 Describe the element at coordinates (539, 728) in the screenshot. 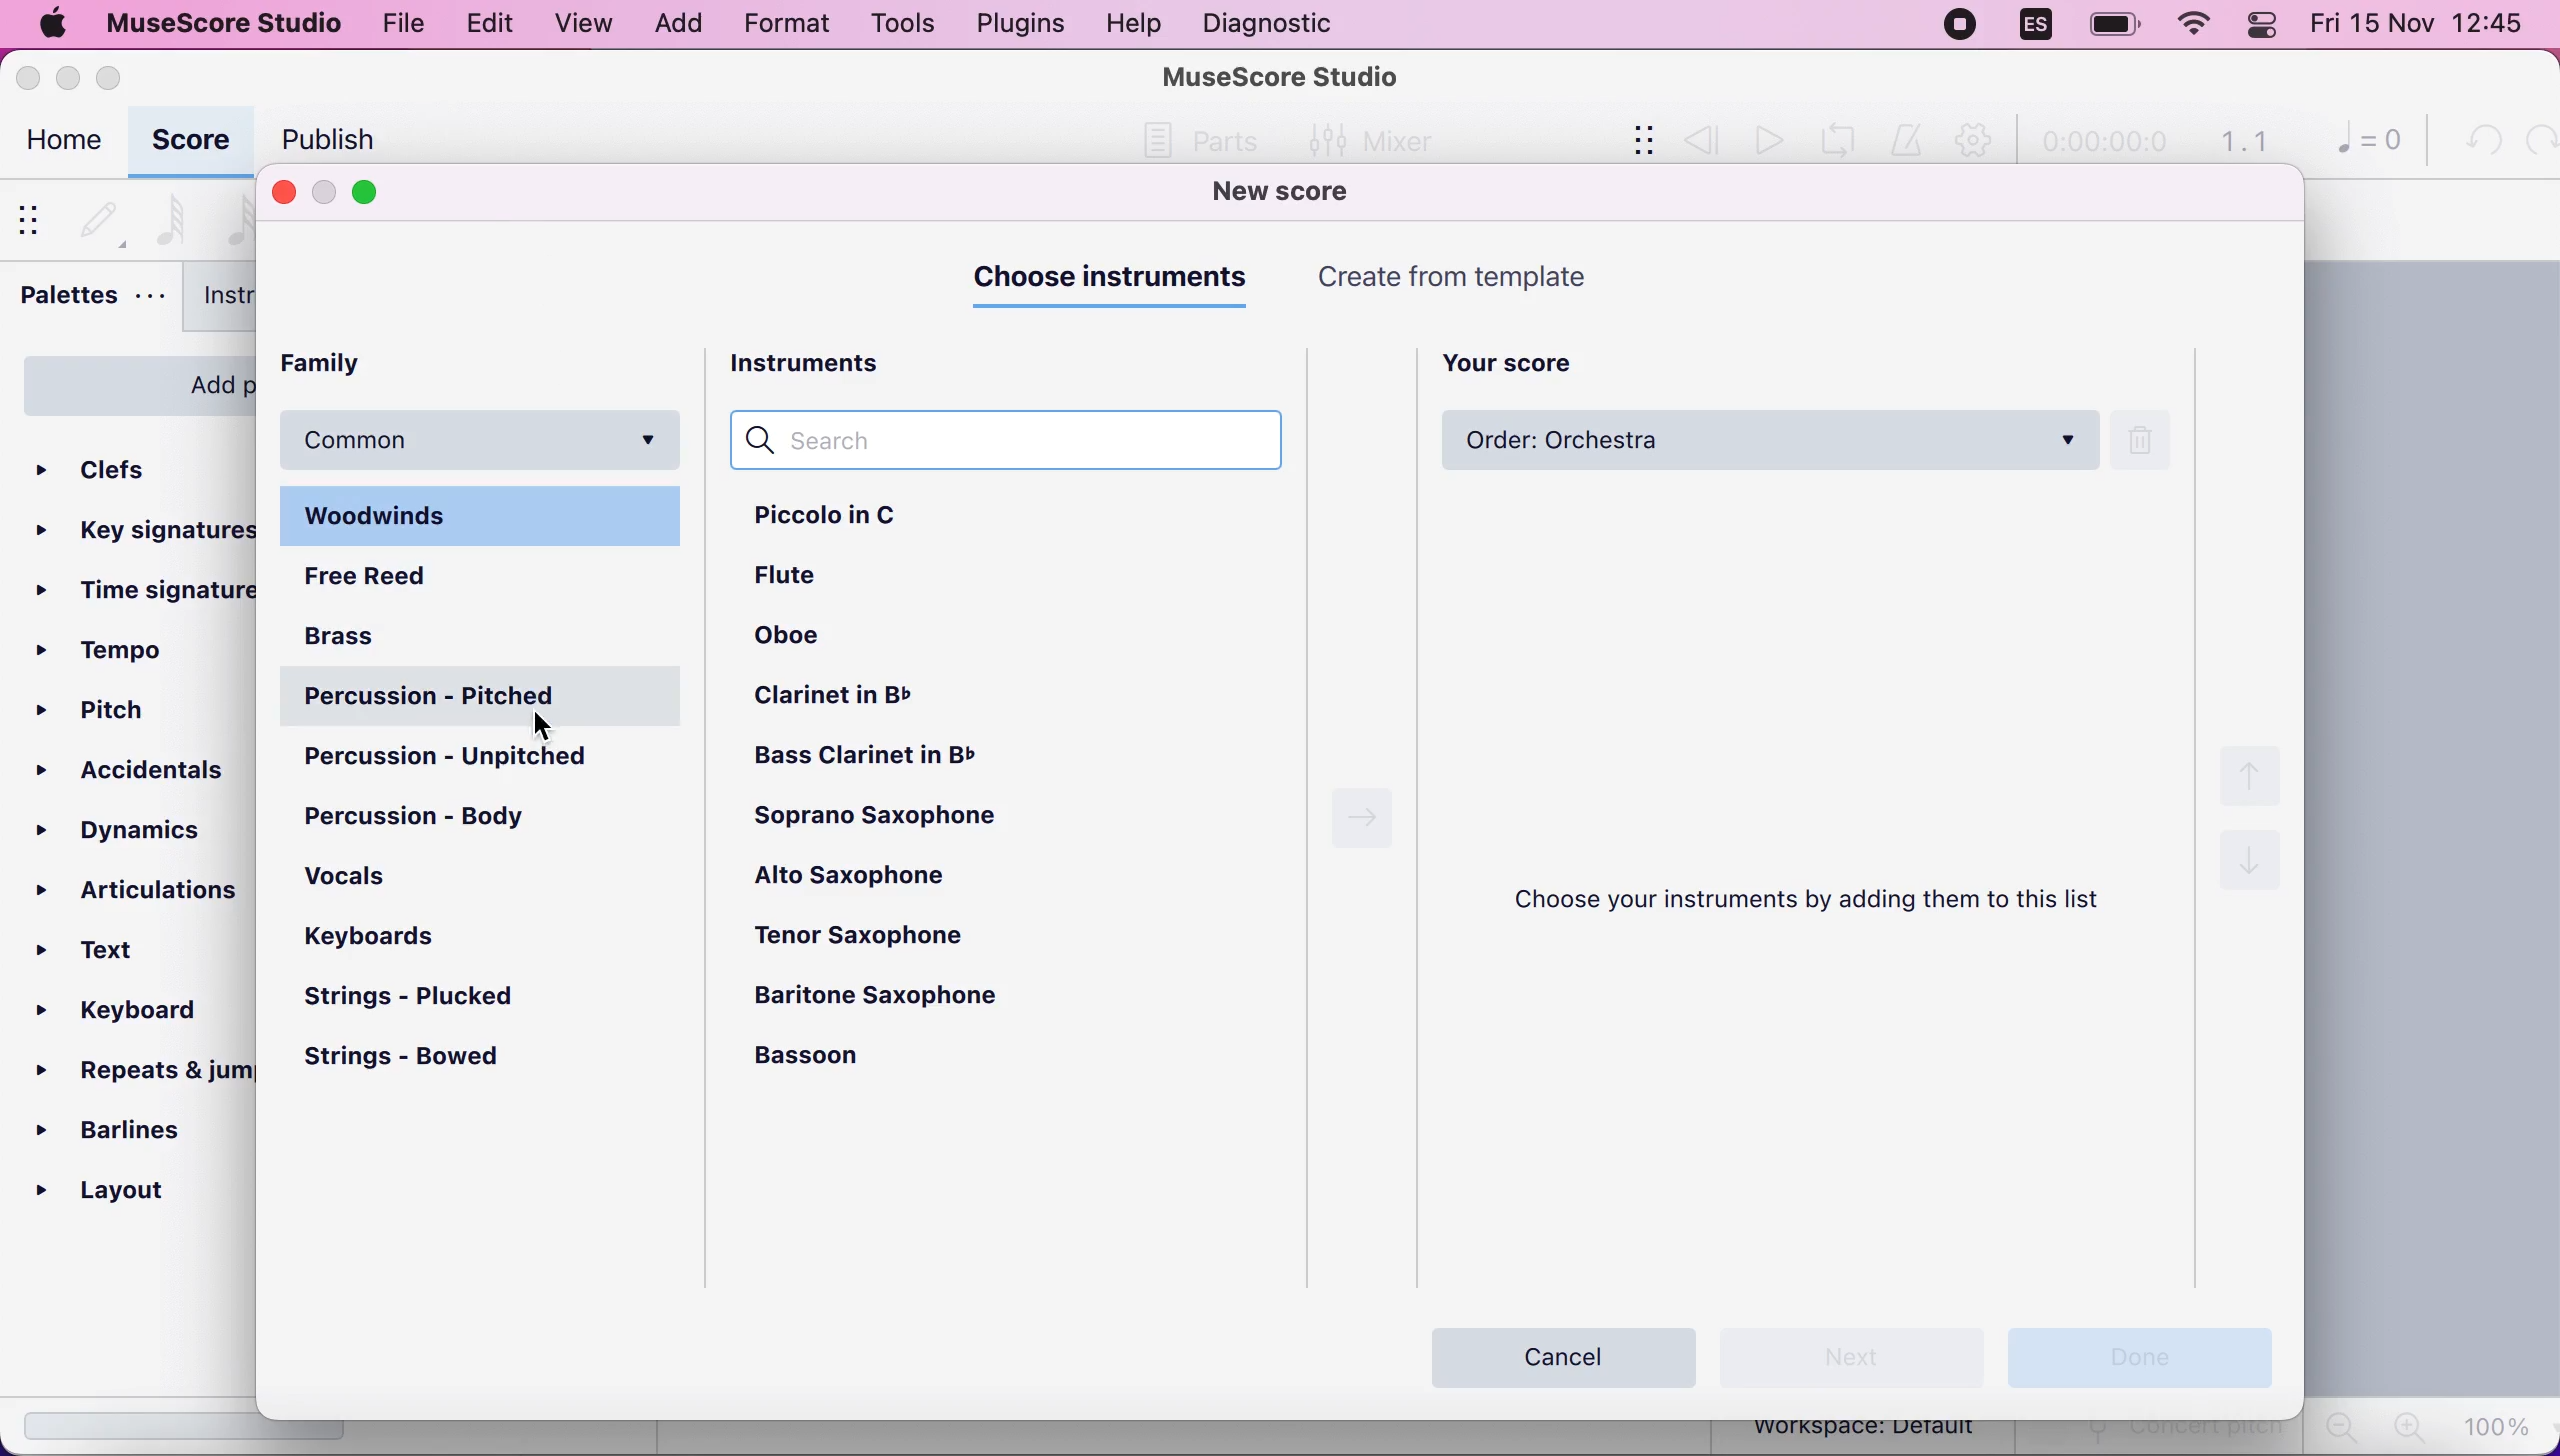

I see `Cursor` at that location.